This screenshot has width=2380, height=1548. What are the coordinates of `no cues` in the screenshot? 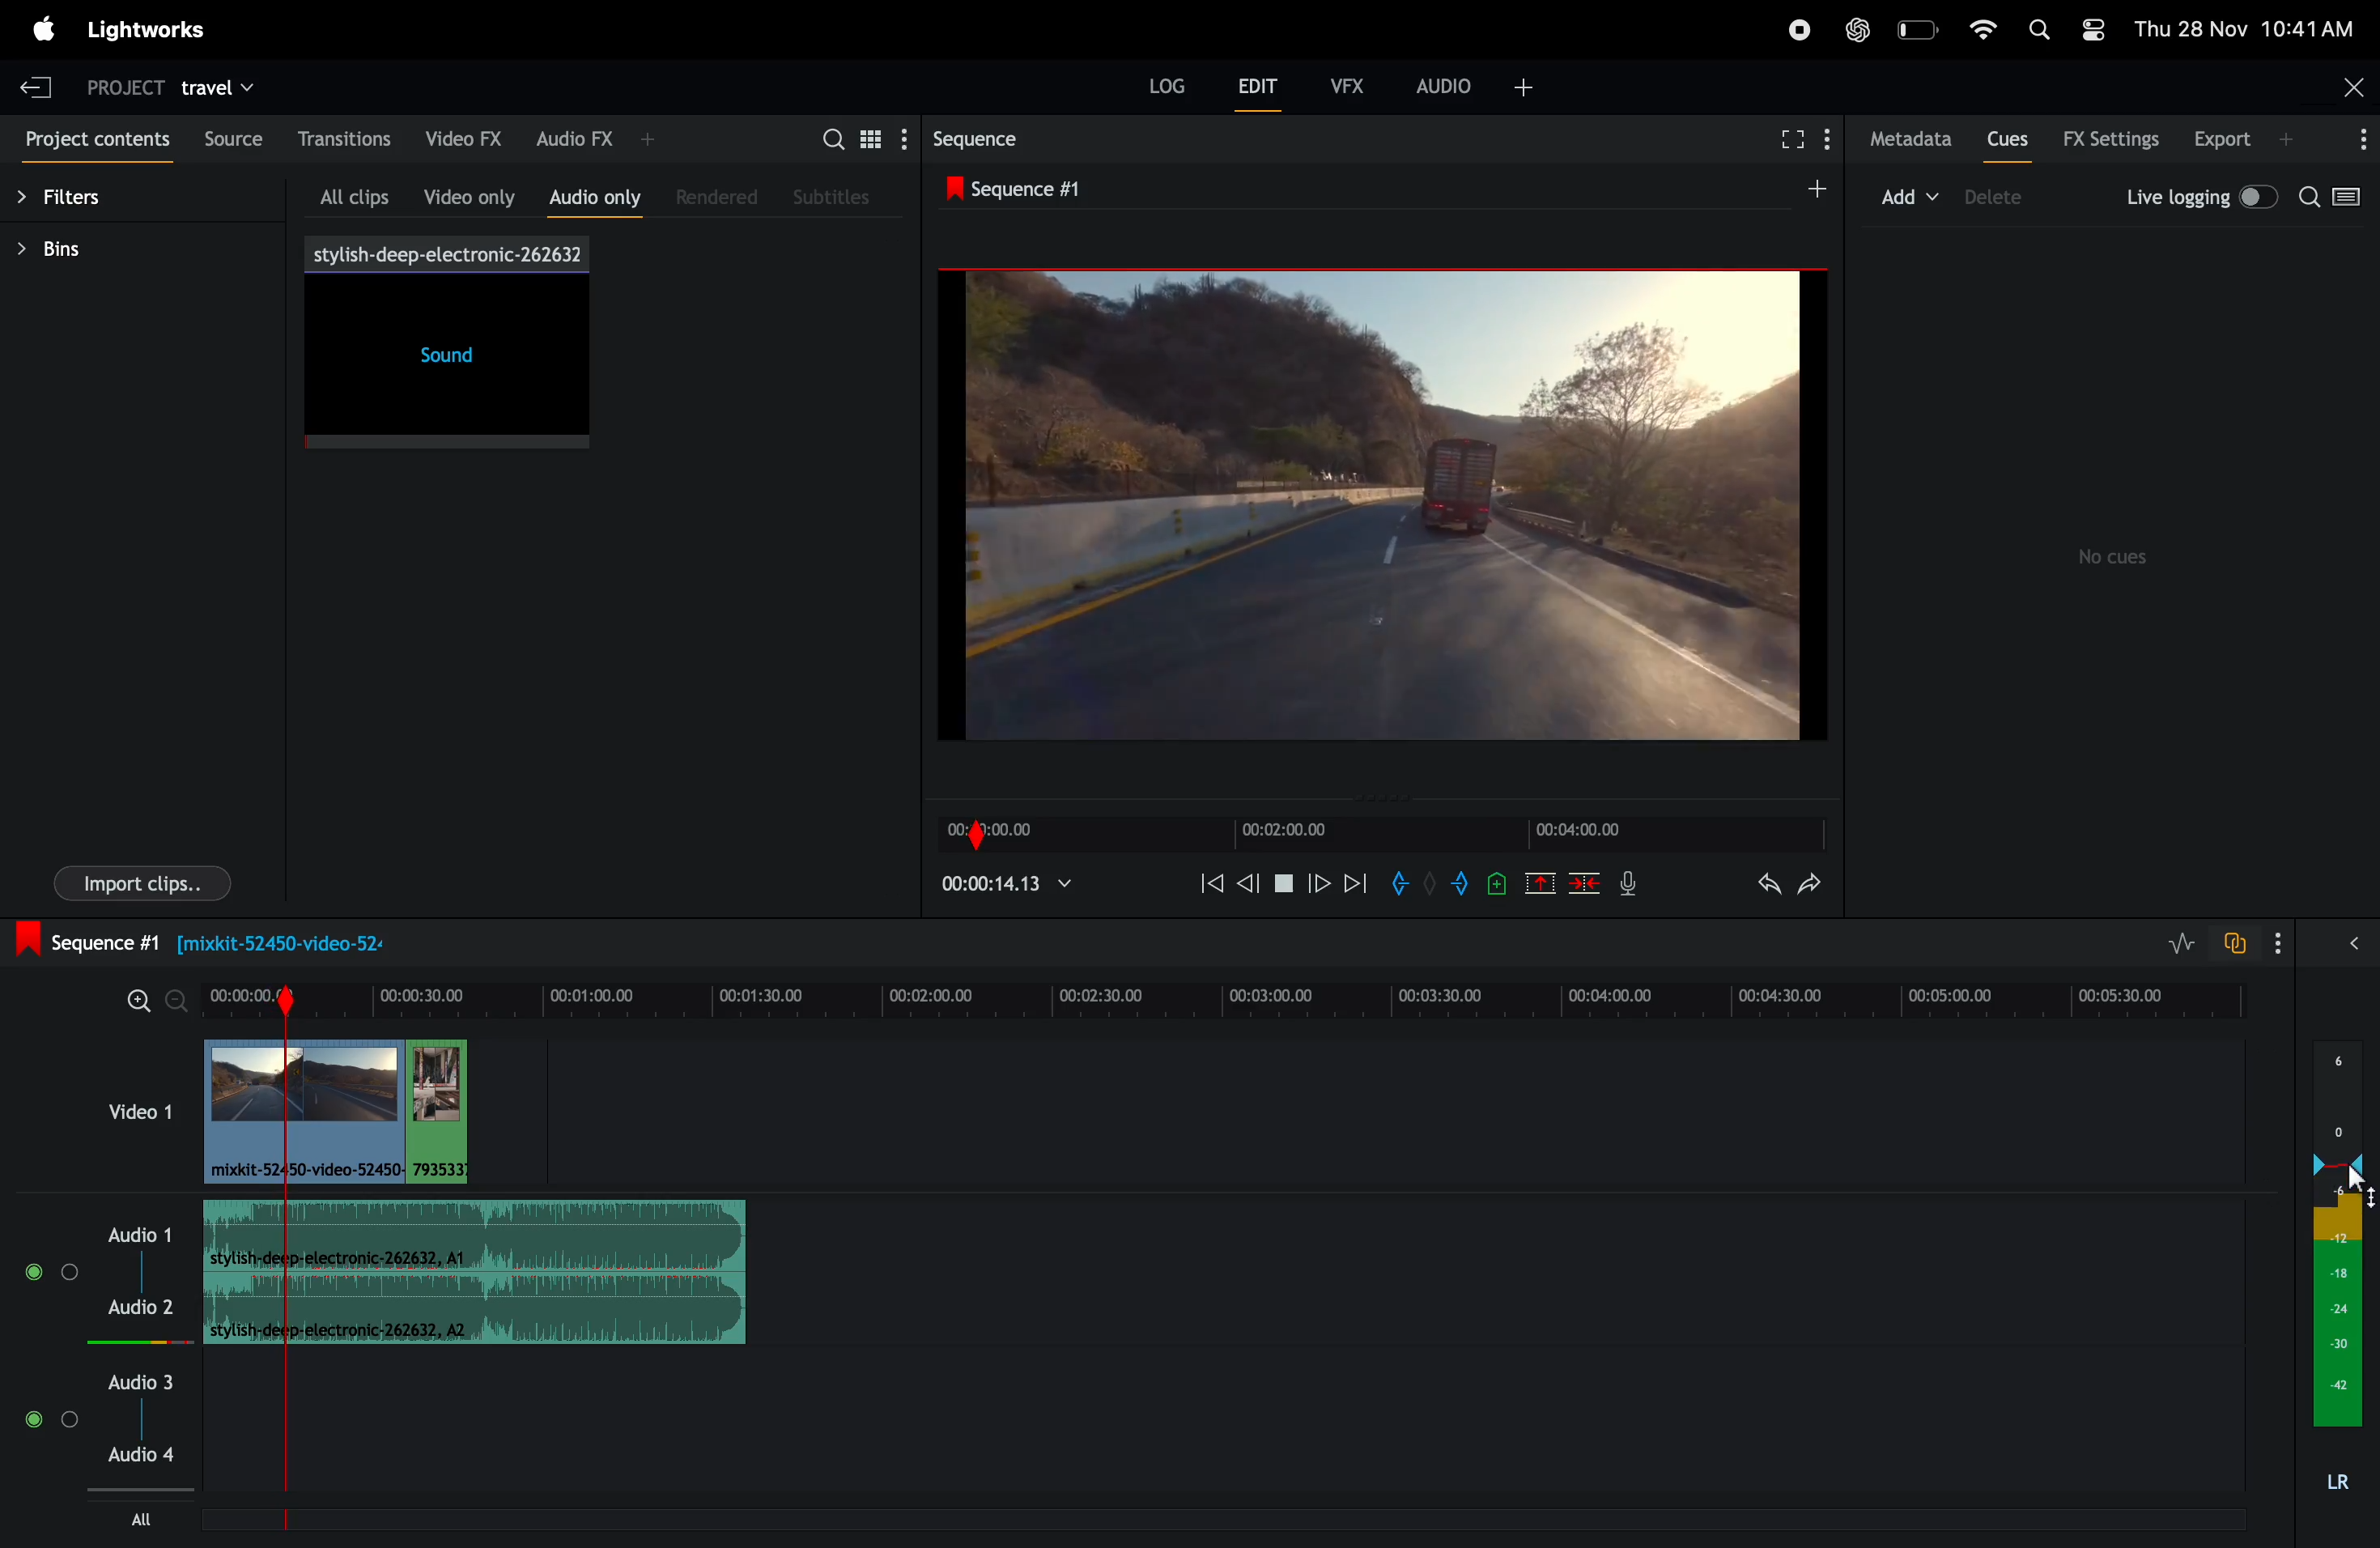 It's located at (2116, 555).